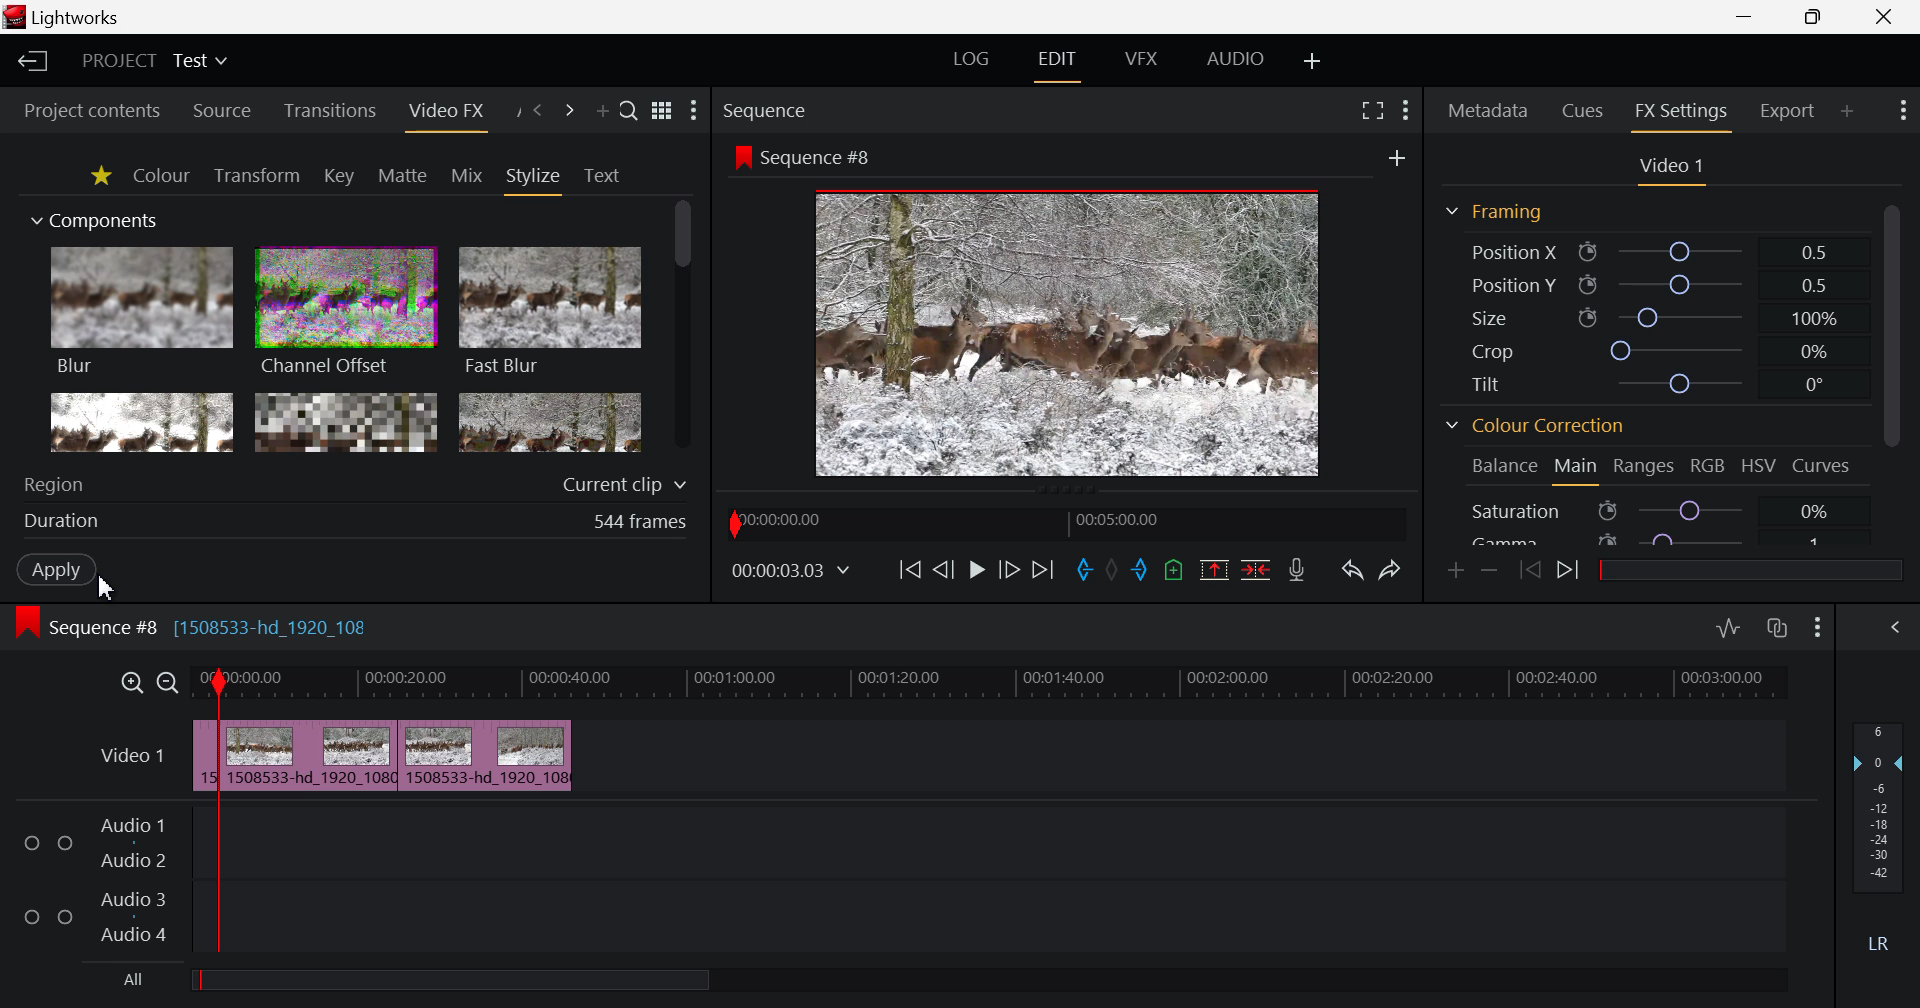 The width and height of the screenshot is (1920, 1008). I want to click on Favorites, so click(98, 176).